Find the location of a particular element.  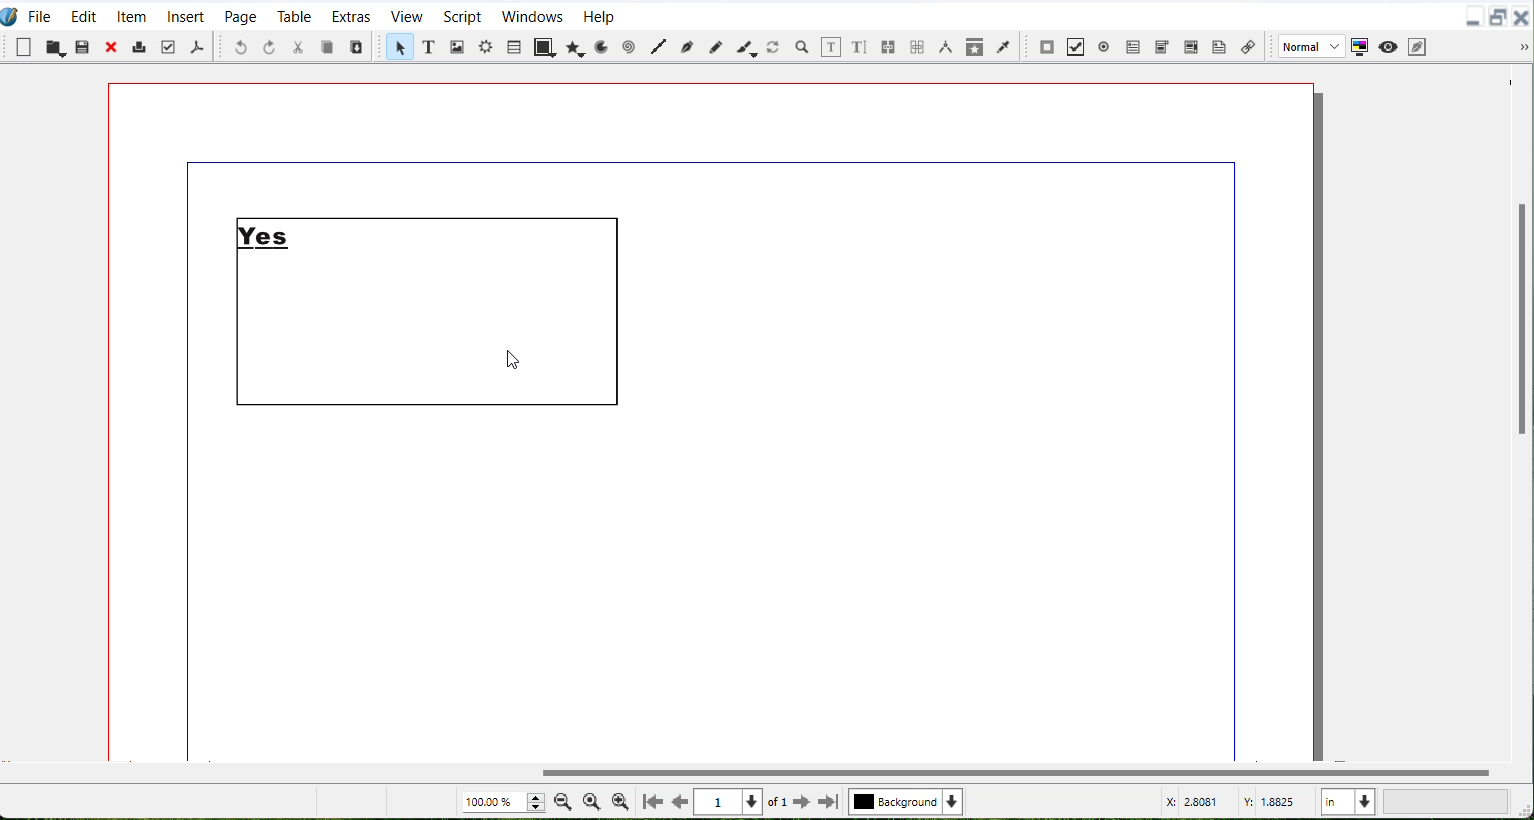

Copy is located at coordinates (328, 46).